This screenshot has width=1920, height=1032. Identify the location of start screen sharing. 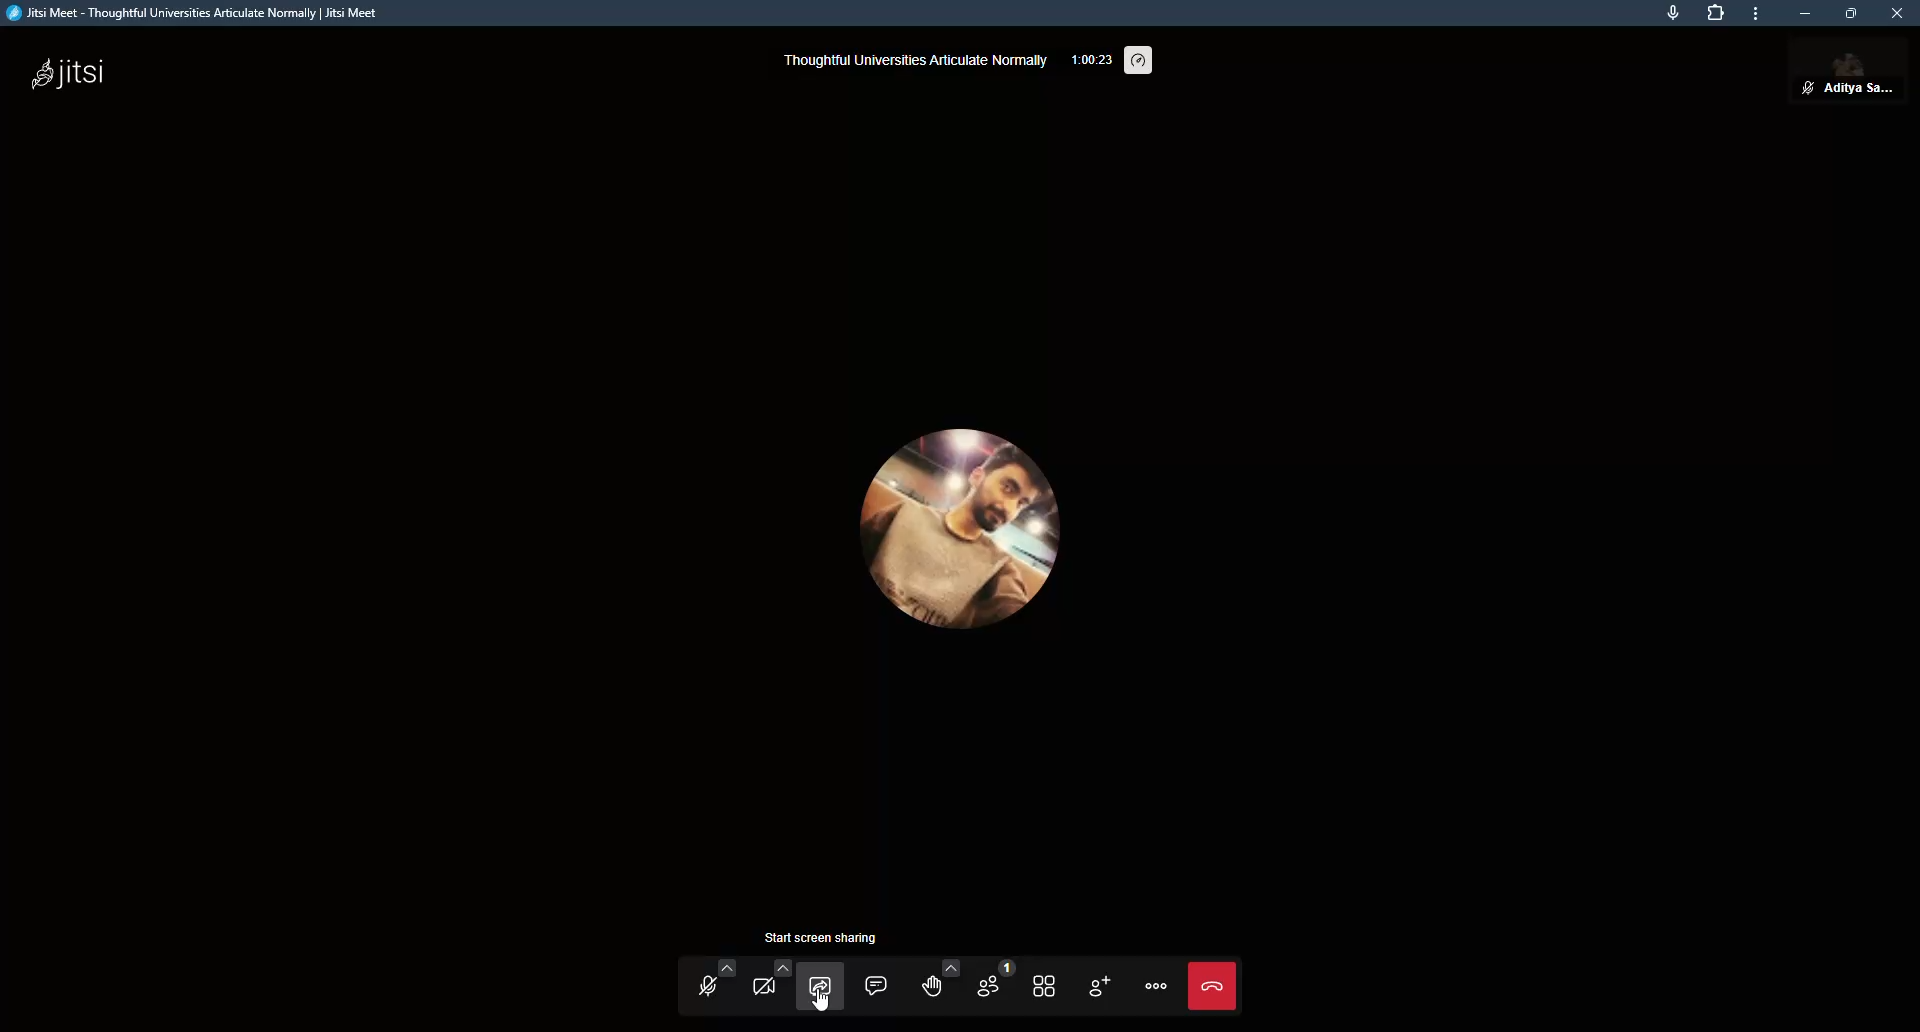
(828, 976).